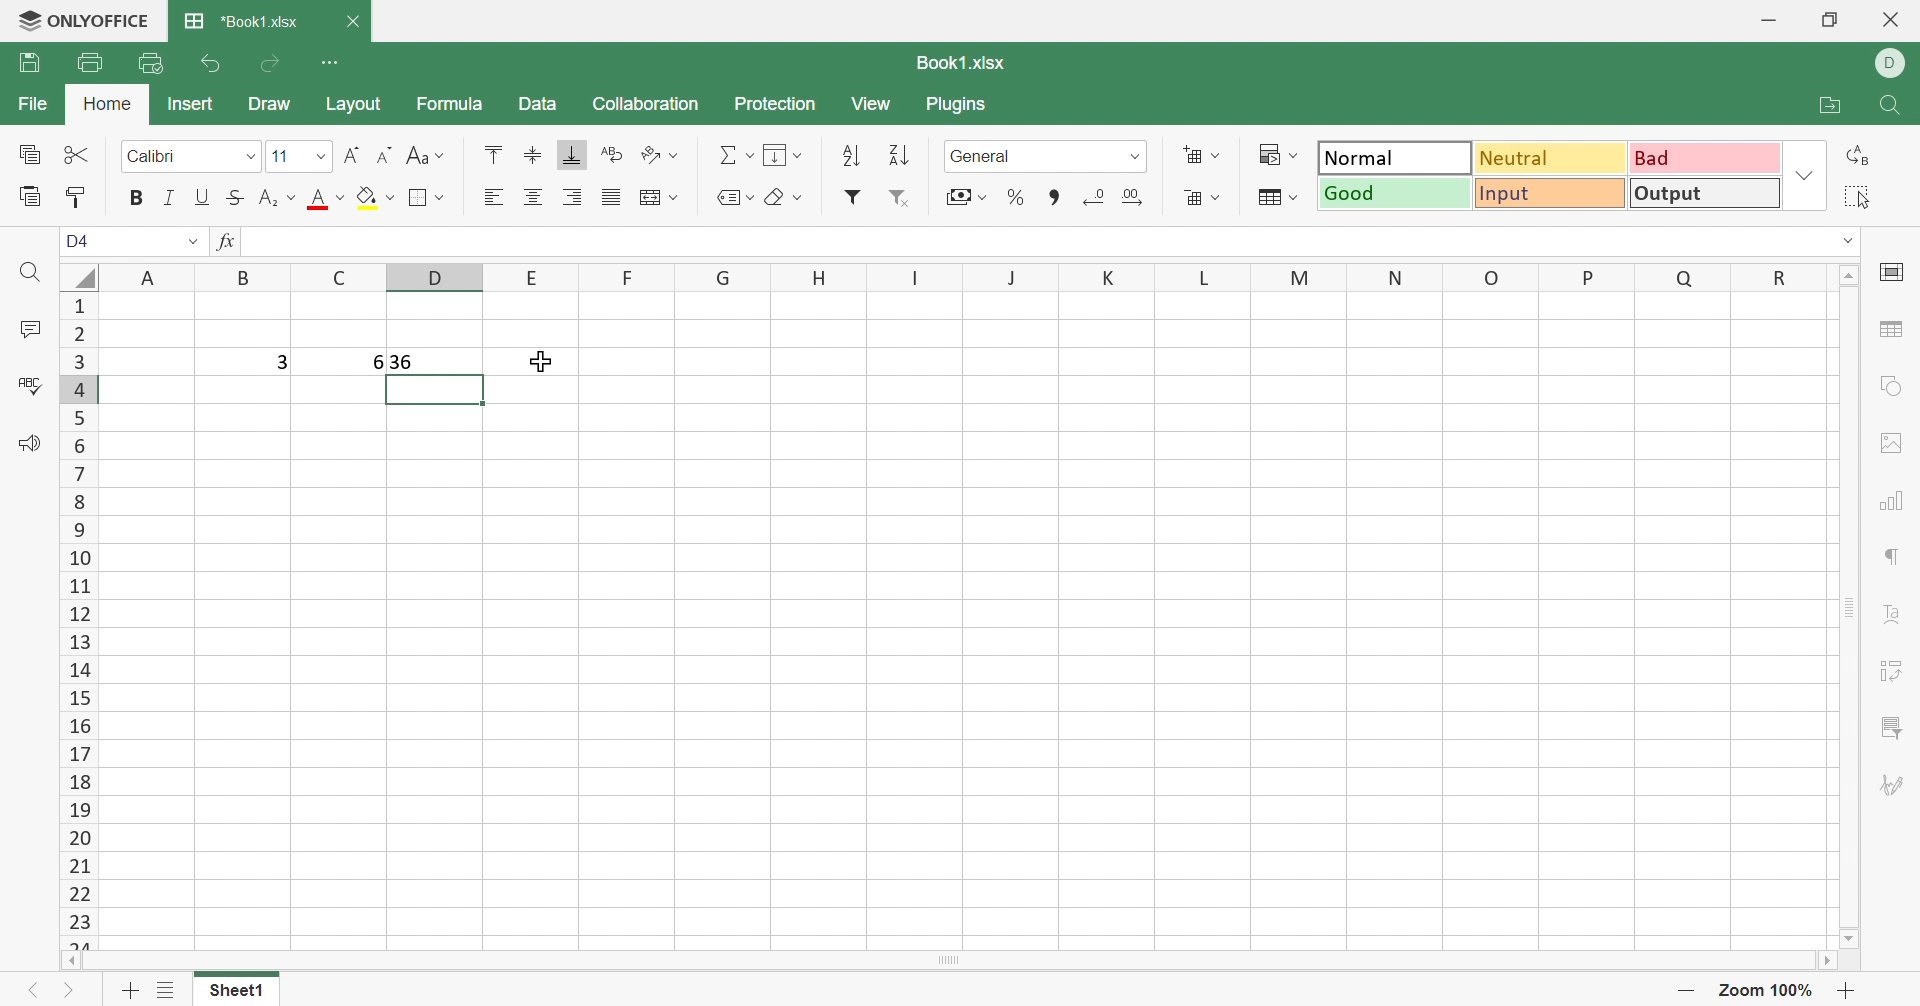 The height and width of the screenshot is (1006, 1920). Describe the element at coordinates (70, 991) in the screenshot. I see `Next` at that location.